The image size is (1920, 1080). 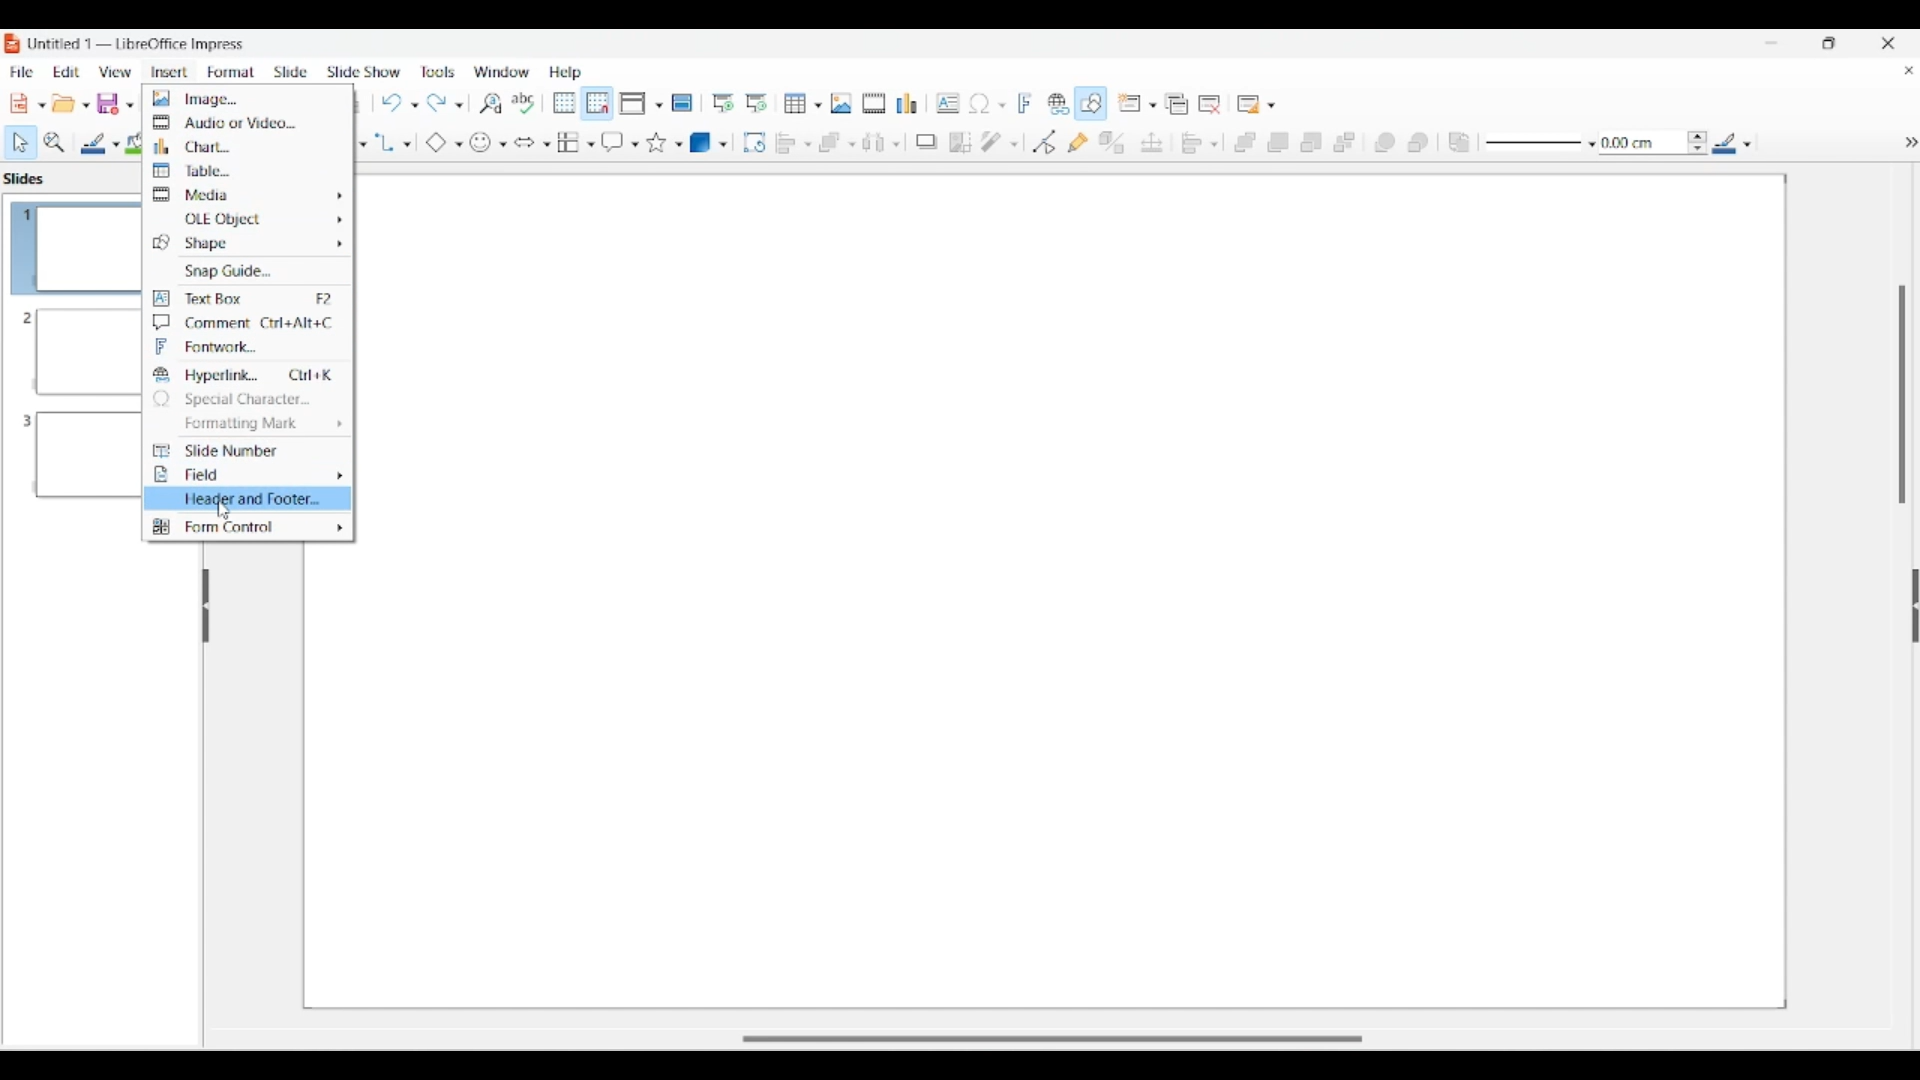 What do you see at coordinates (1909, 70) in the screenshot?
I see `Close current document` at bounding box center [1909, 70].